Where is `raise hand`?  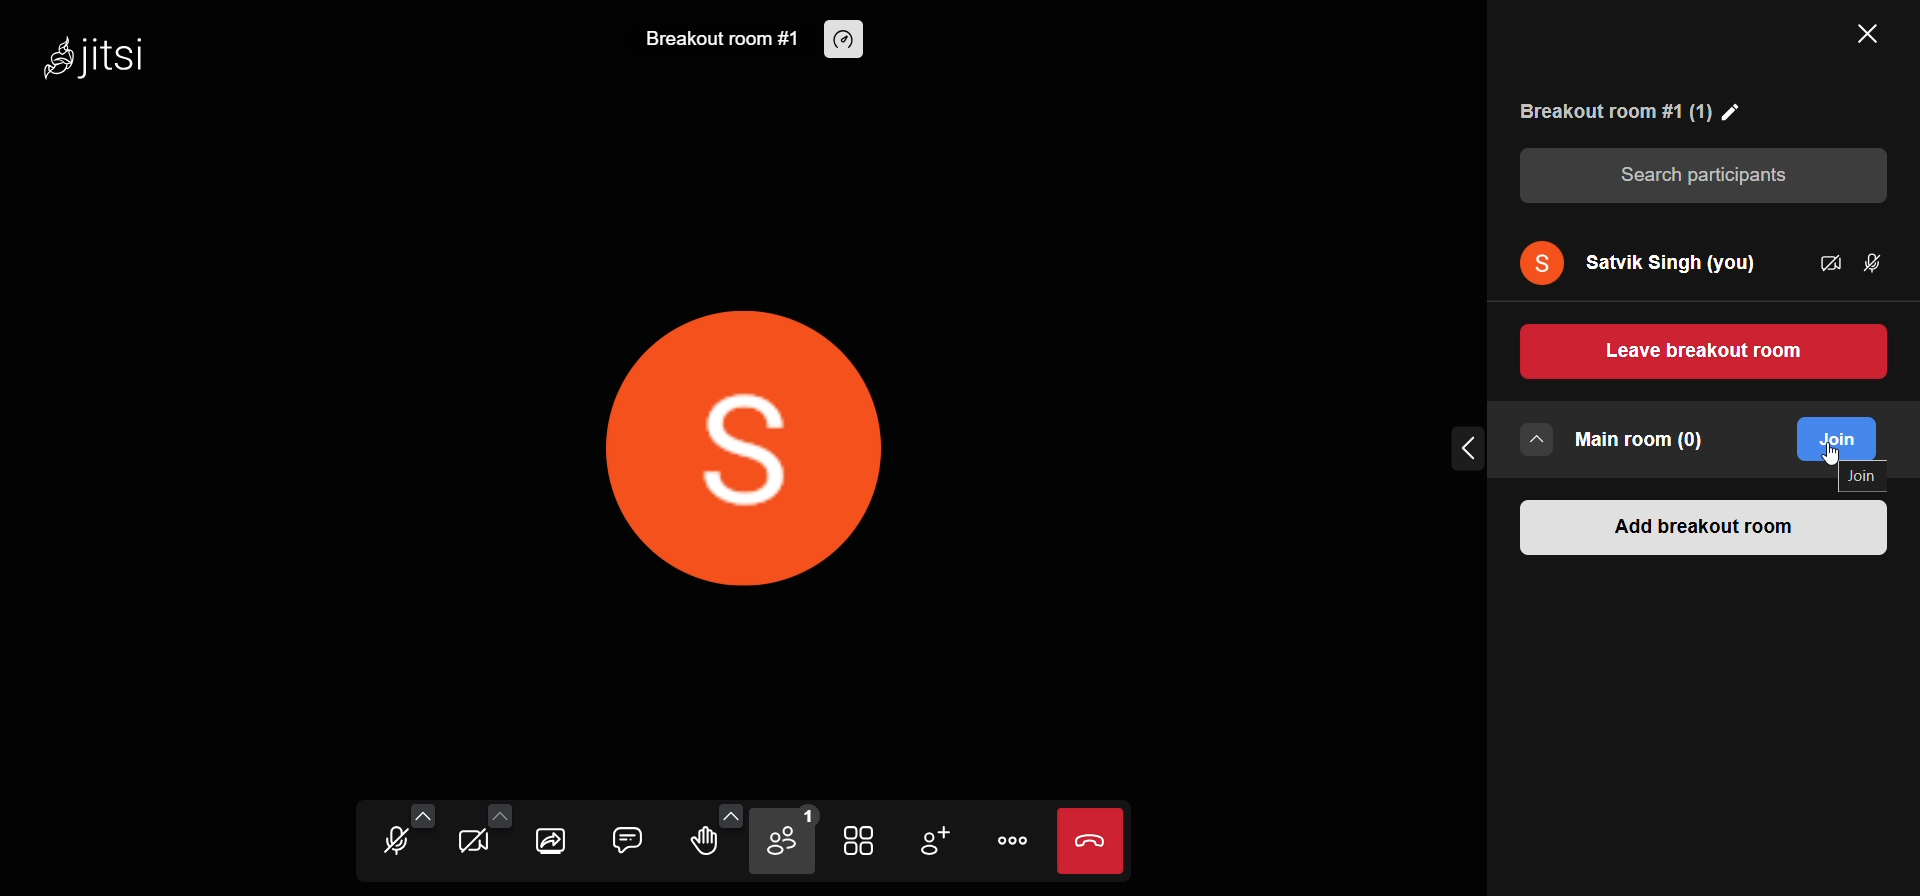
raise hand is located at coordinates (709, 844).